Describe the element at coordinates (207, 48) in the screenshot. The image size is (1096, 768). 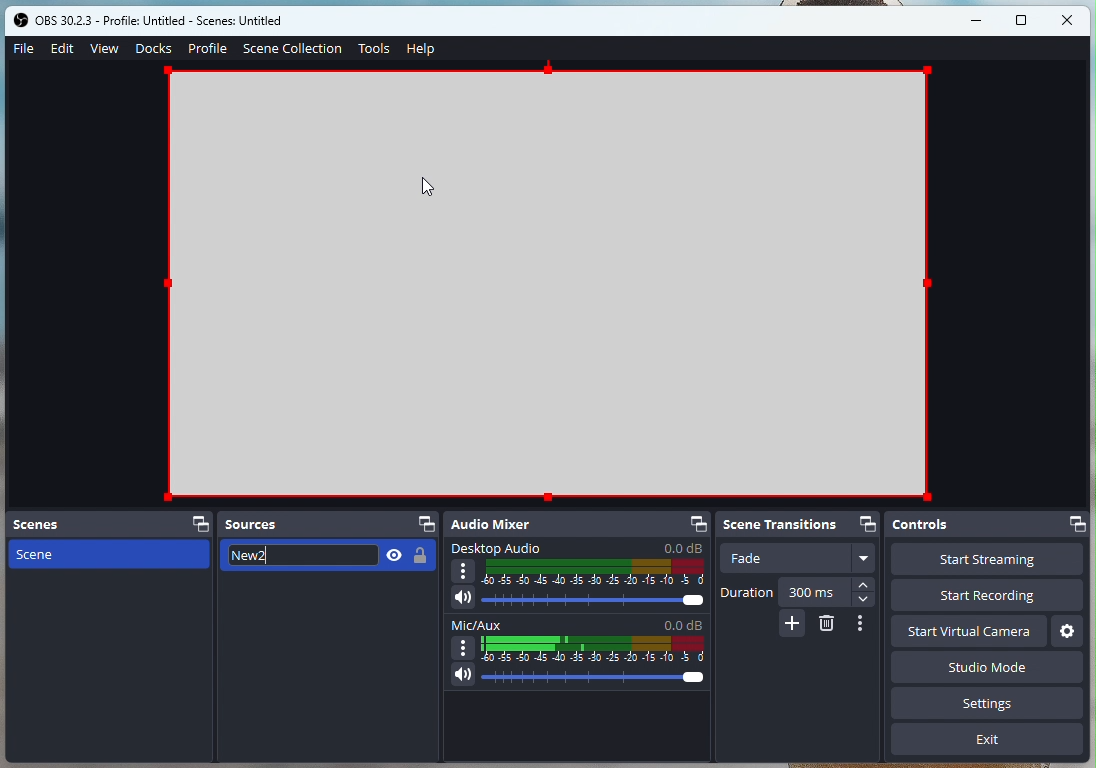
I see `Profile` at that location.